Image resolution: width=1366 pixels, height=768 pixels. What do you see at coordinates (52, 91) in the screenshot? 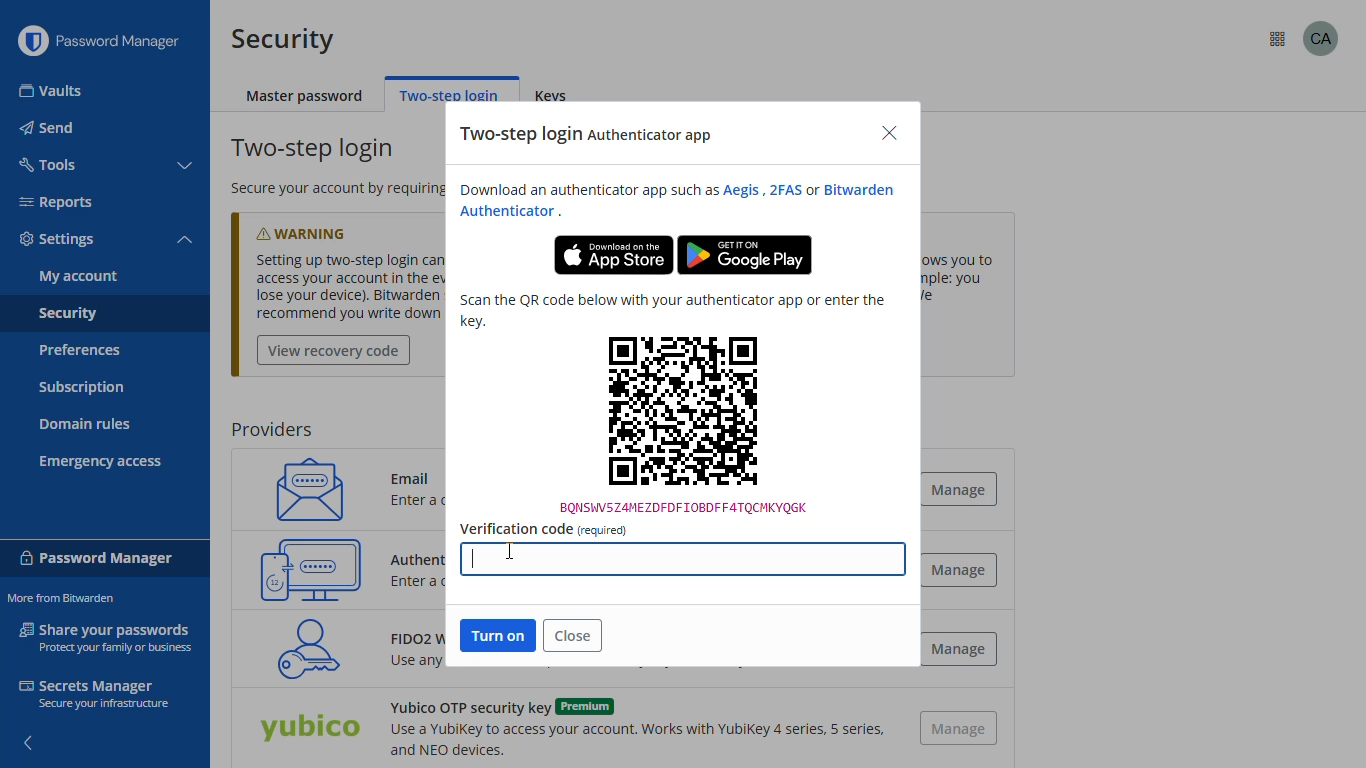
I see `vaults` at bounding box center [52, 91].